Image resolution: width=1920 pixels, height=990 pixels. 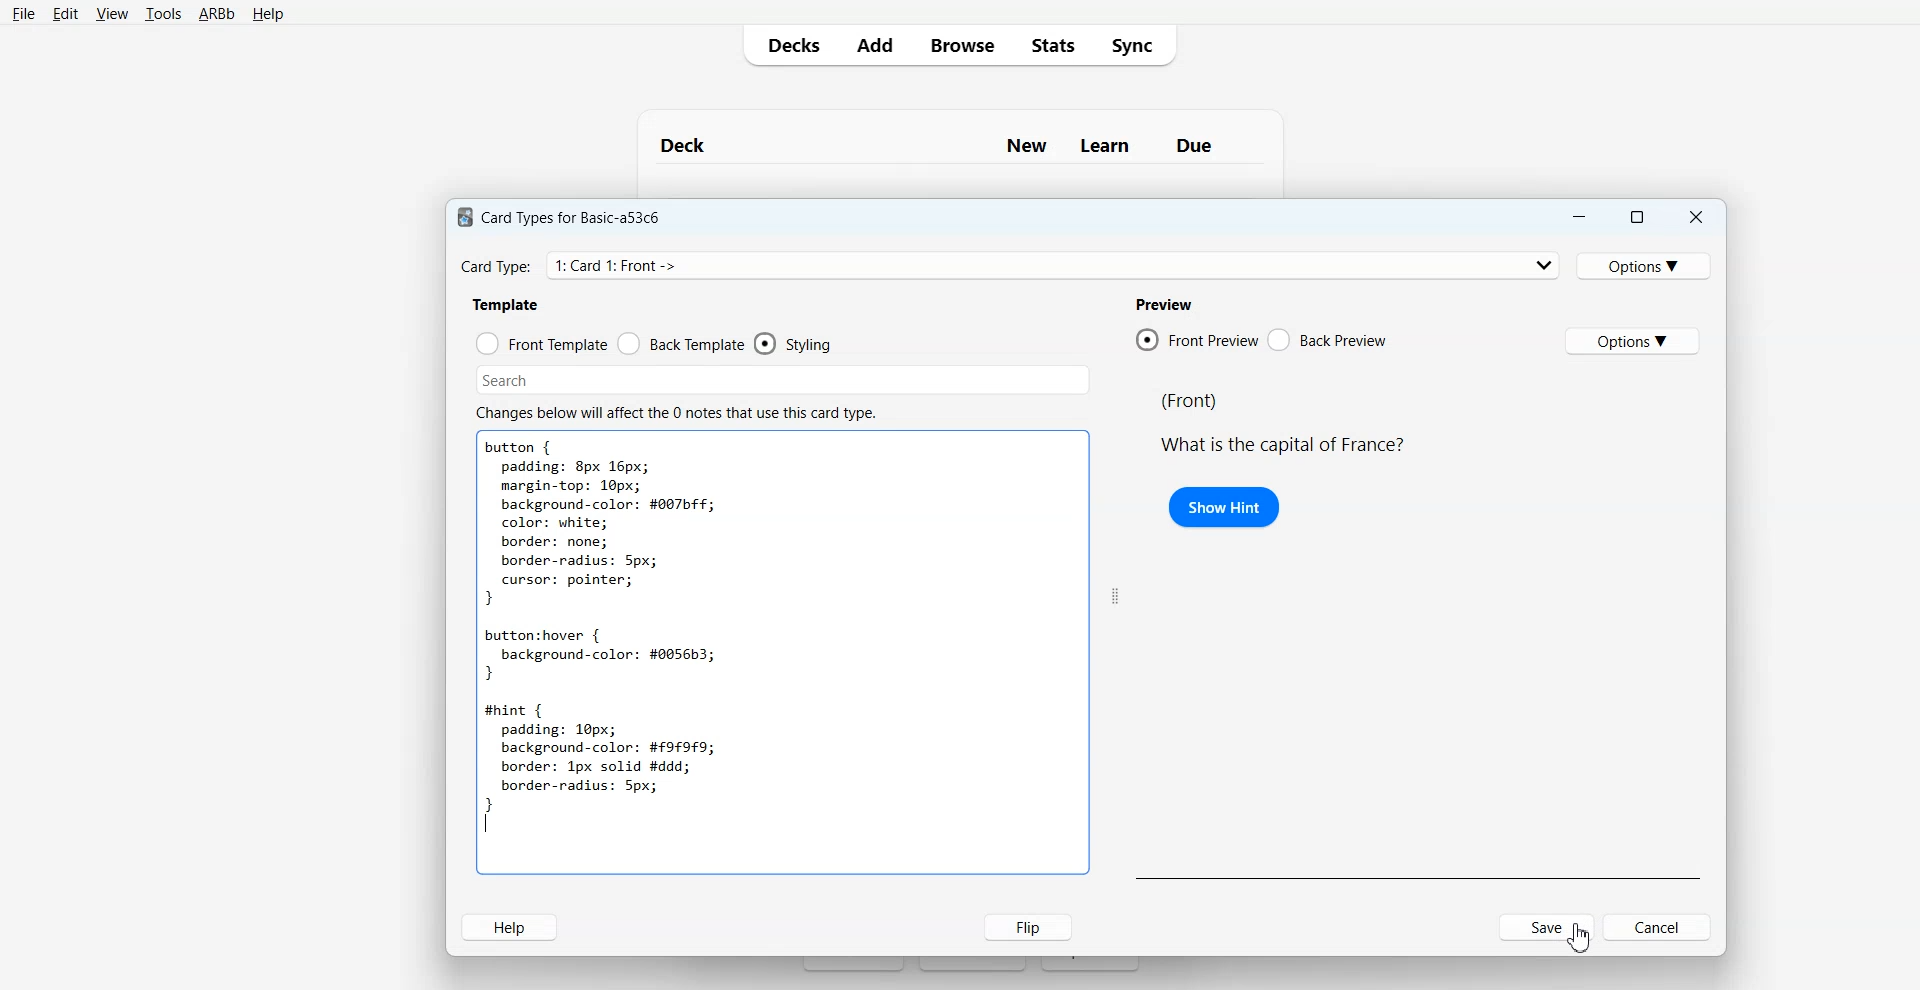 What do you see at coordinates (684, 413) in the screenshot?
I see `Changes below will affect the 0 notes that use this card type` at bounding box center [684, 413].